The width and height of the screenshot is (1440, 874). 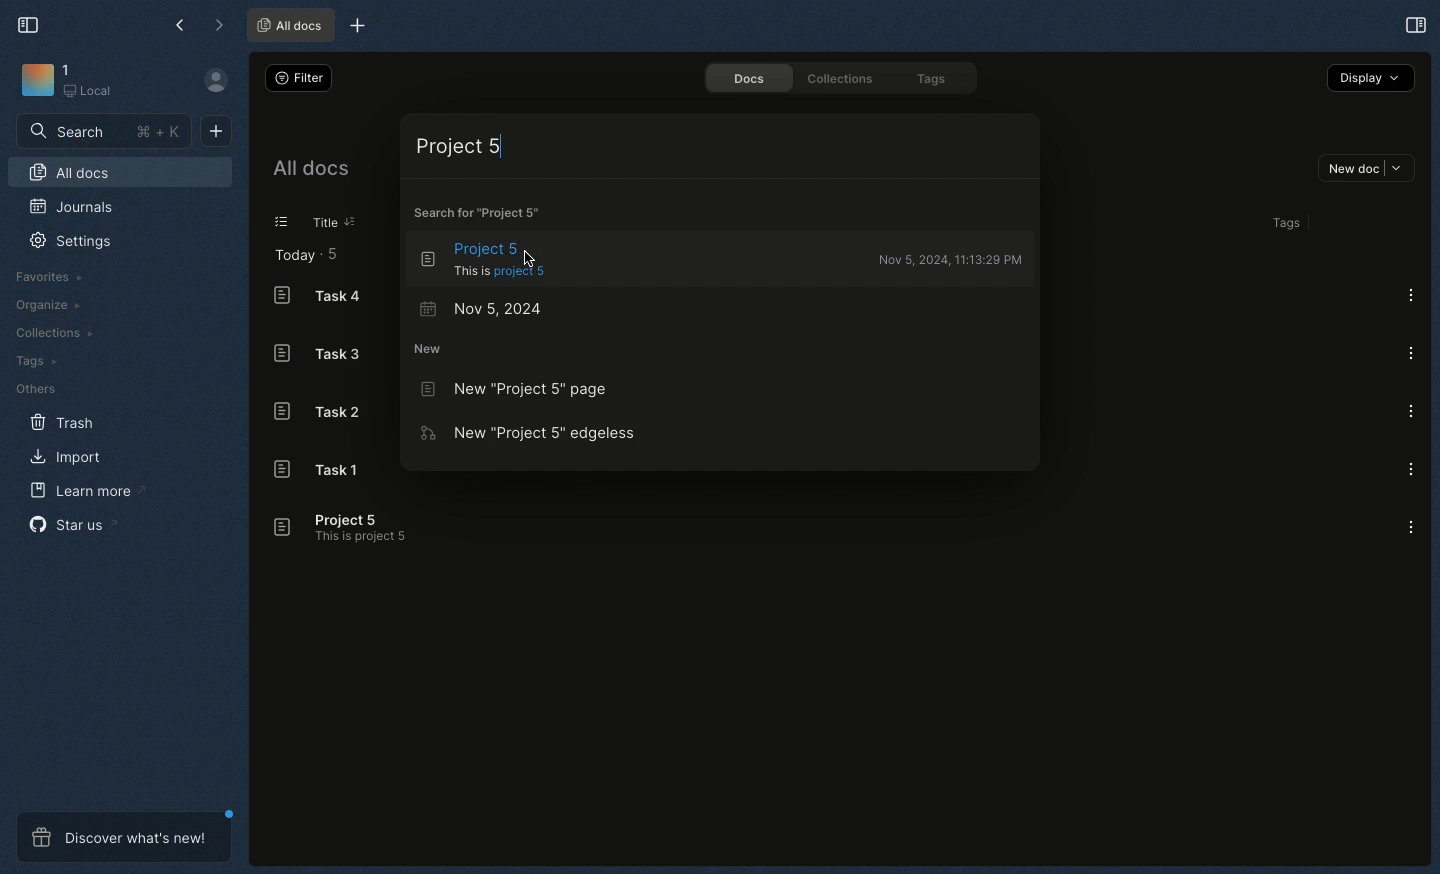 I want to click on Today, so click(x=290, y=257).